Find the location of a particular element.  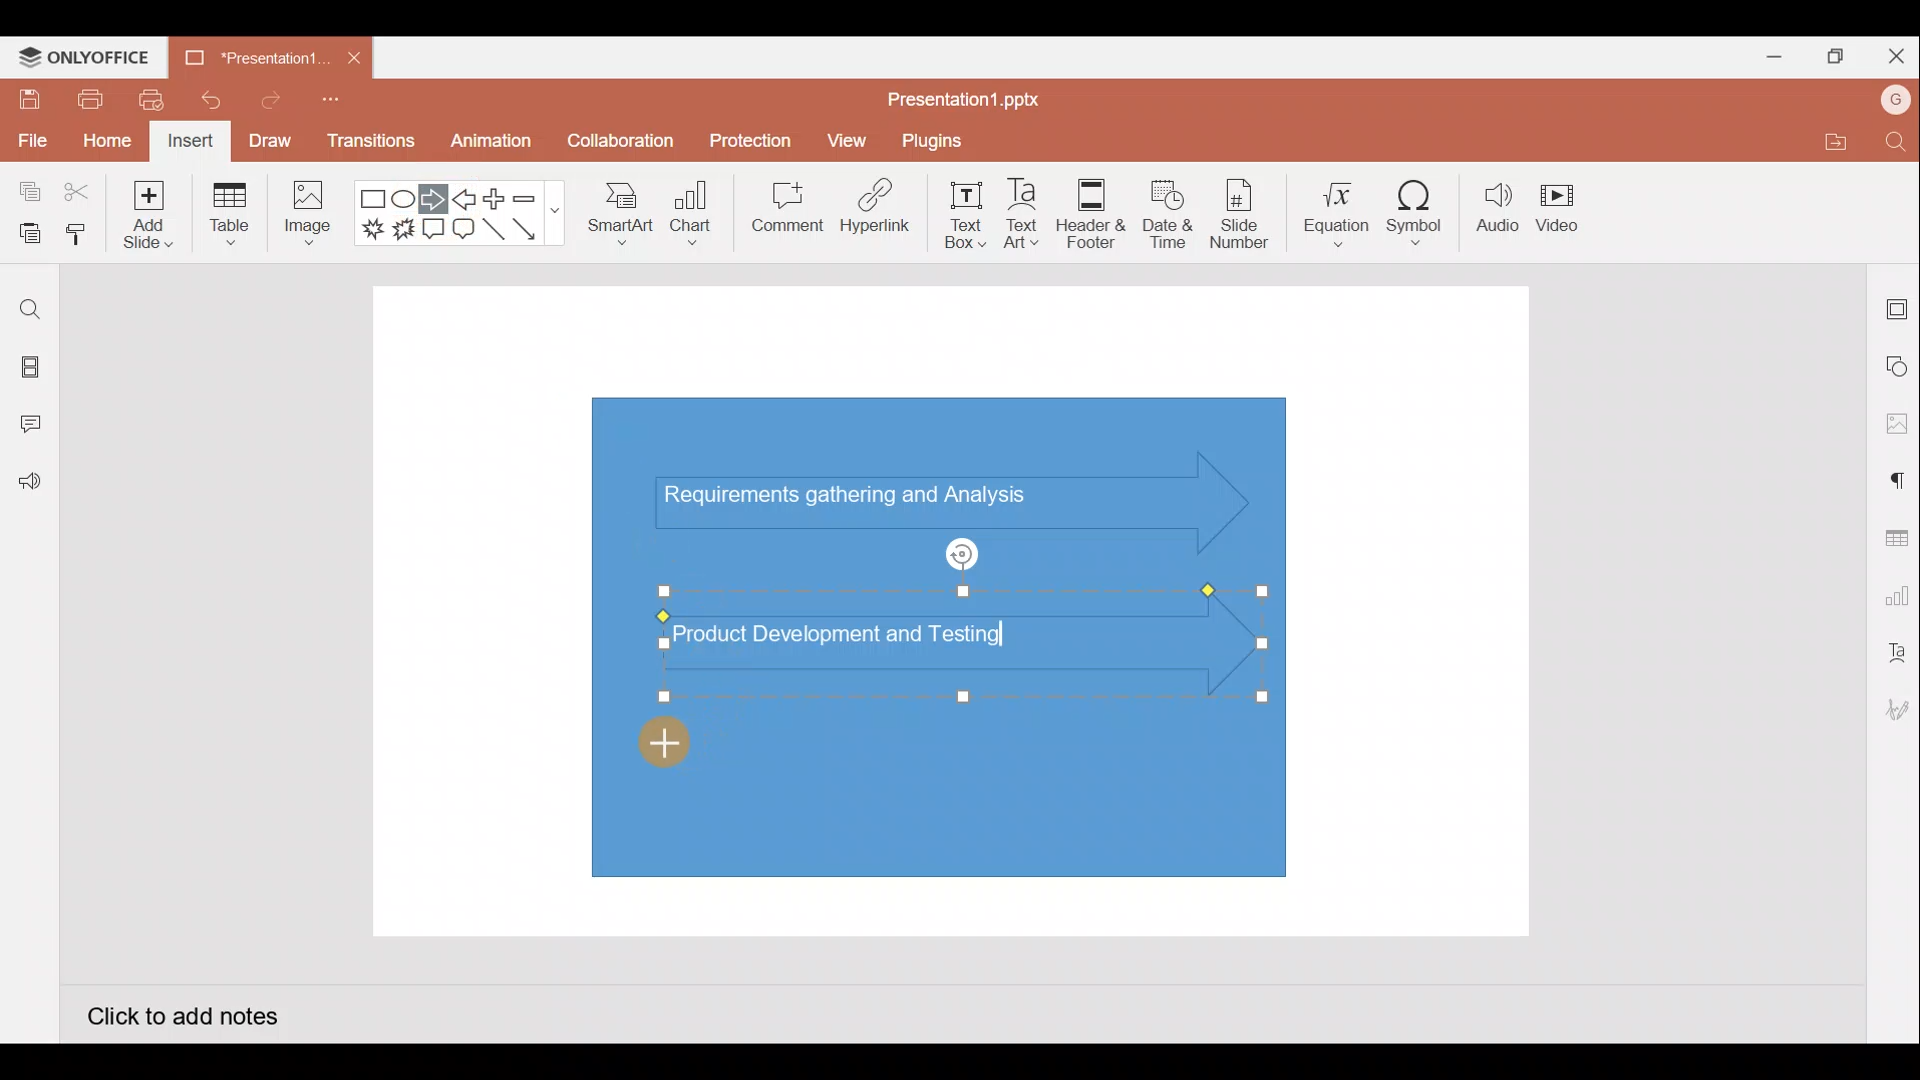

Text (Requirements gathering and Analysis) in arrow shape is located at coordinates (863, 498).